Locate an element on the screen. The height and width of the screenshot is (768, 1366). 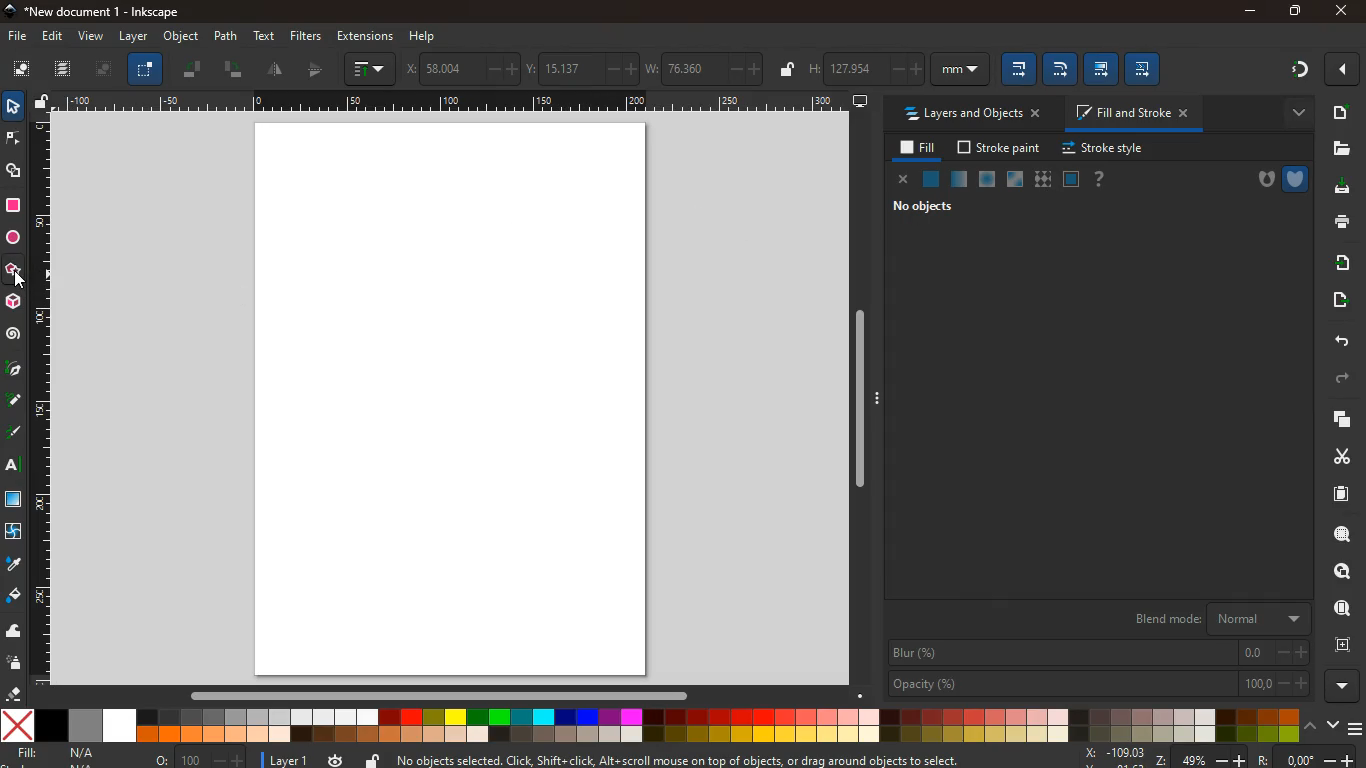
menu is located at coordinates (1356, 728).